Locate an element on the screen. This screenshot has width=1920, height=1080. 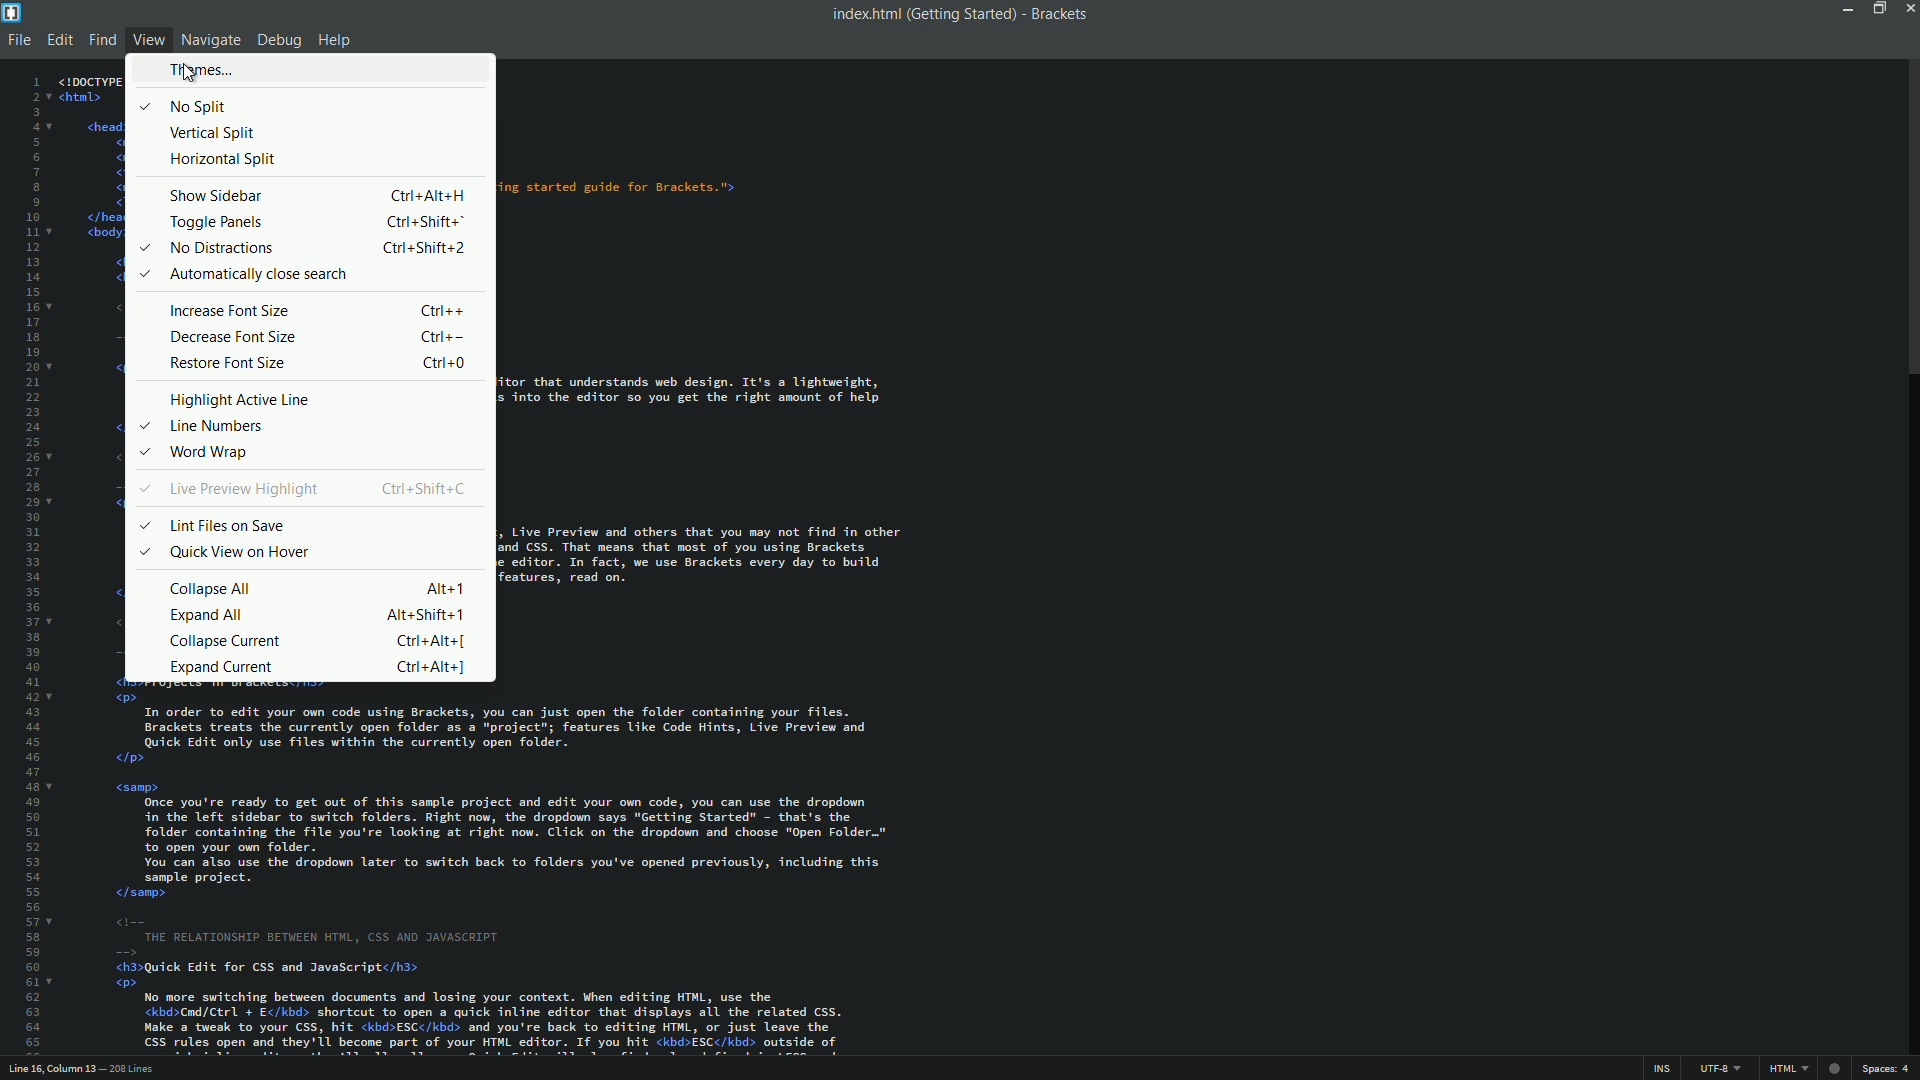
line numbers is located at coordinates (29, 564).